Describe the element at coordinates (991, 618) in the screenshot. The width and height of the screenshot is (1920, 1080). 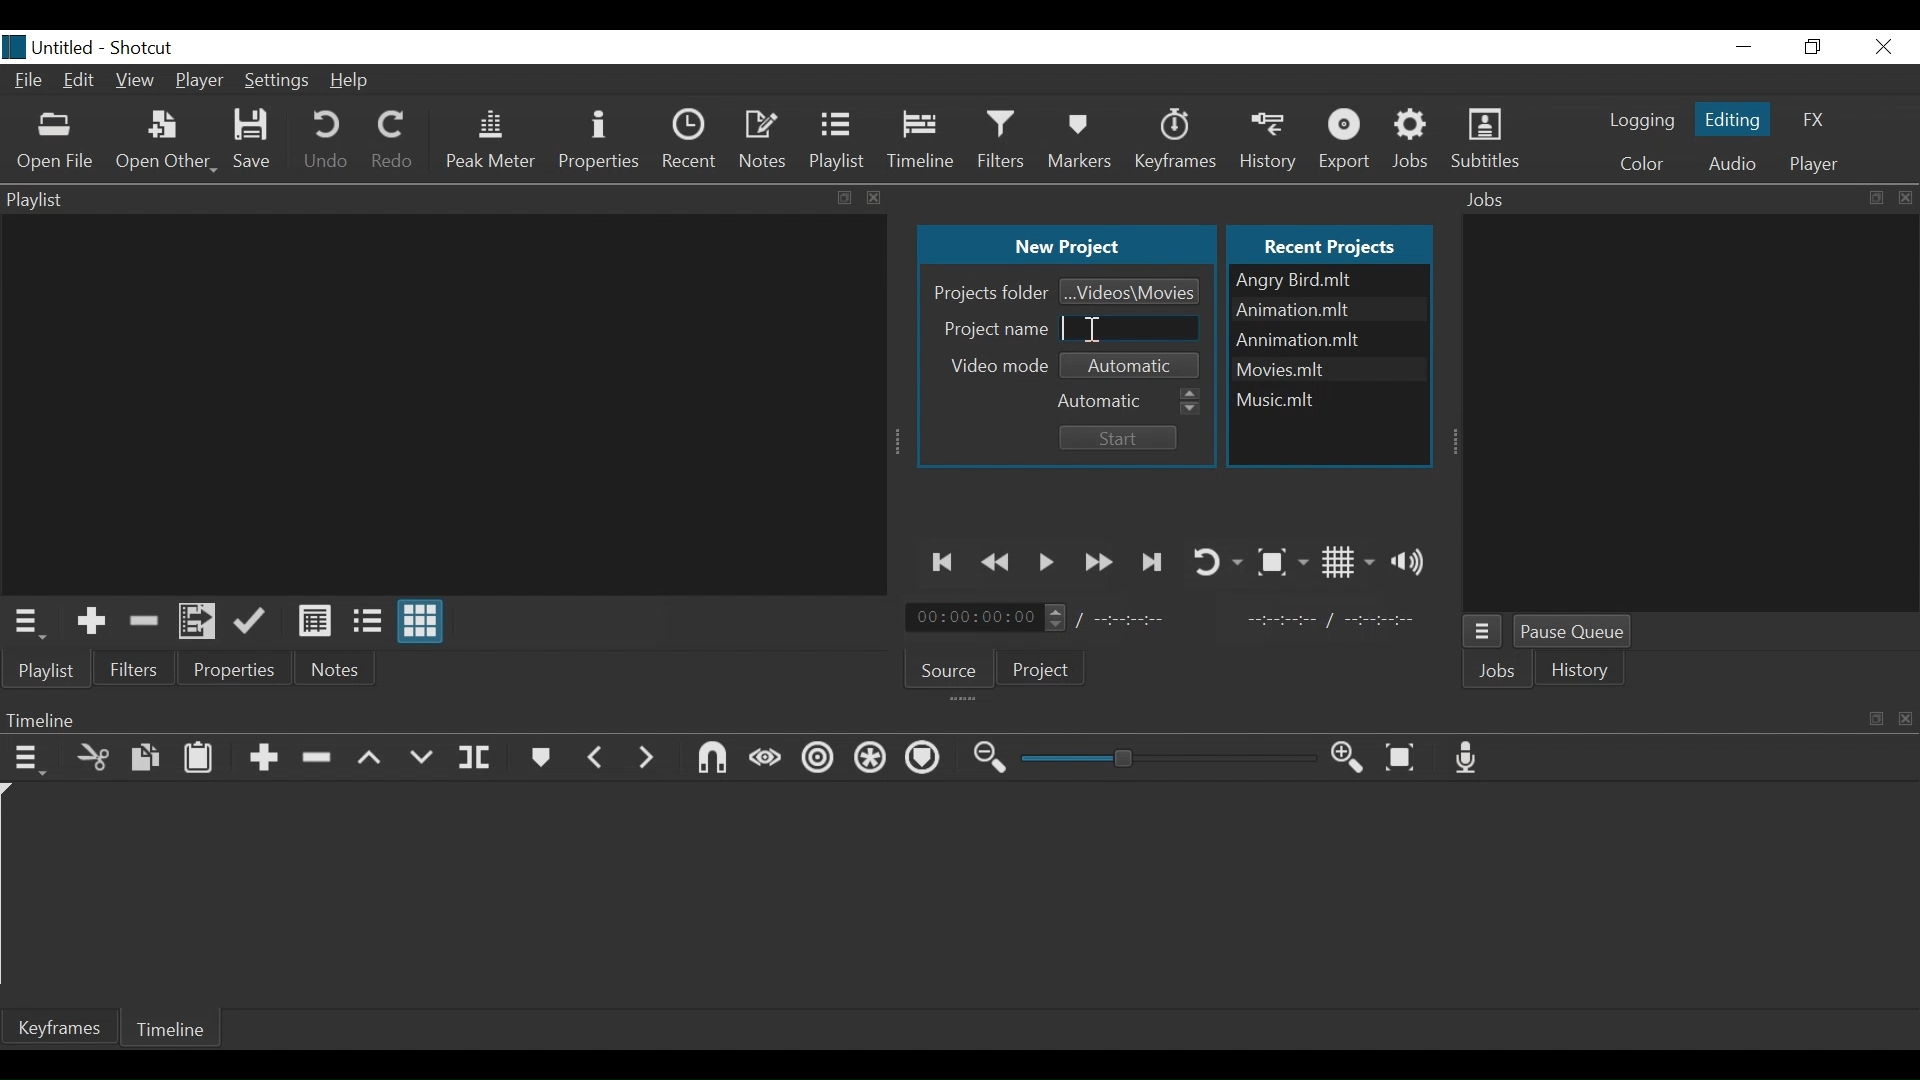
I see `Current position` at that location.